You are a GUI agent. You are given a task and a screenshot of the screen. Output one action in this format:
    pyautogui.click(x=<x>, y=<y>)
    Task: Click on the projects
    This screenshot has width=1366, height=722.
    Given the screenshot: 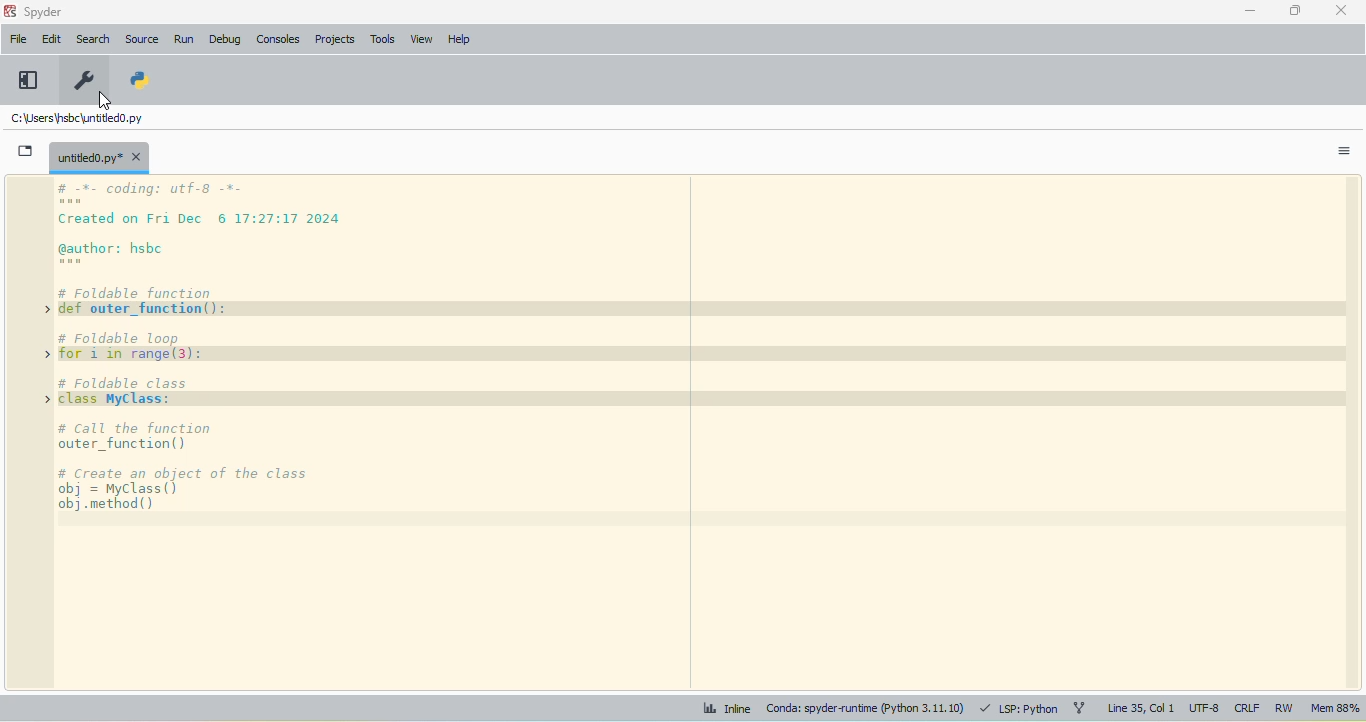 What is the action you would take?
    pyautogui.click(x=336, y=39)
    